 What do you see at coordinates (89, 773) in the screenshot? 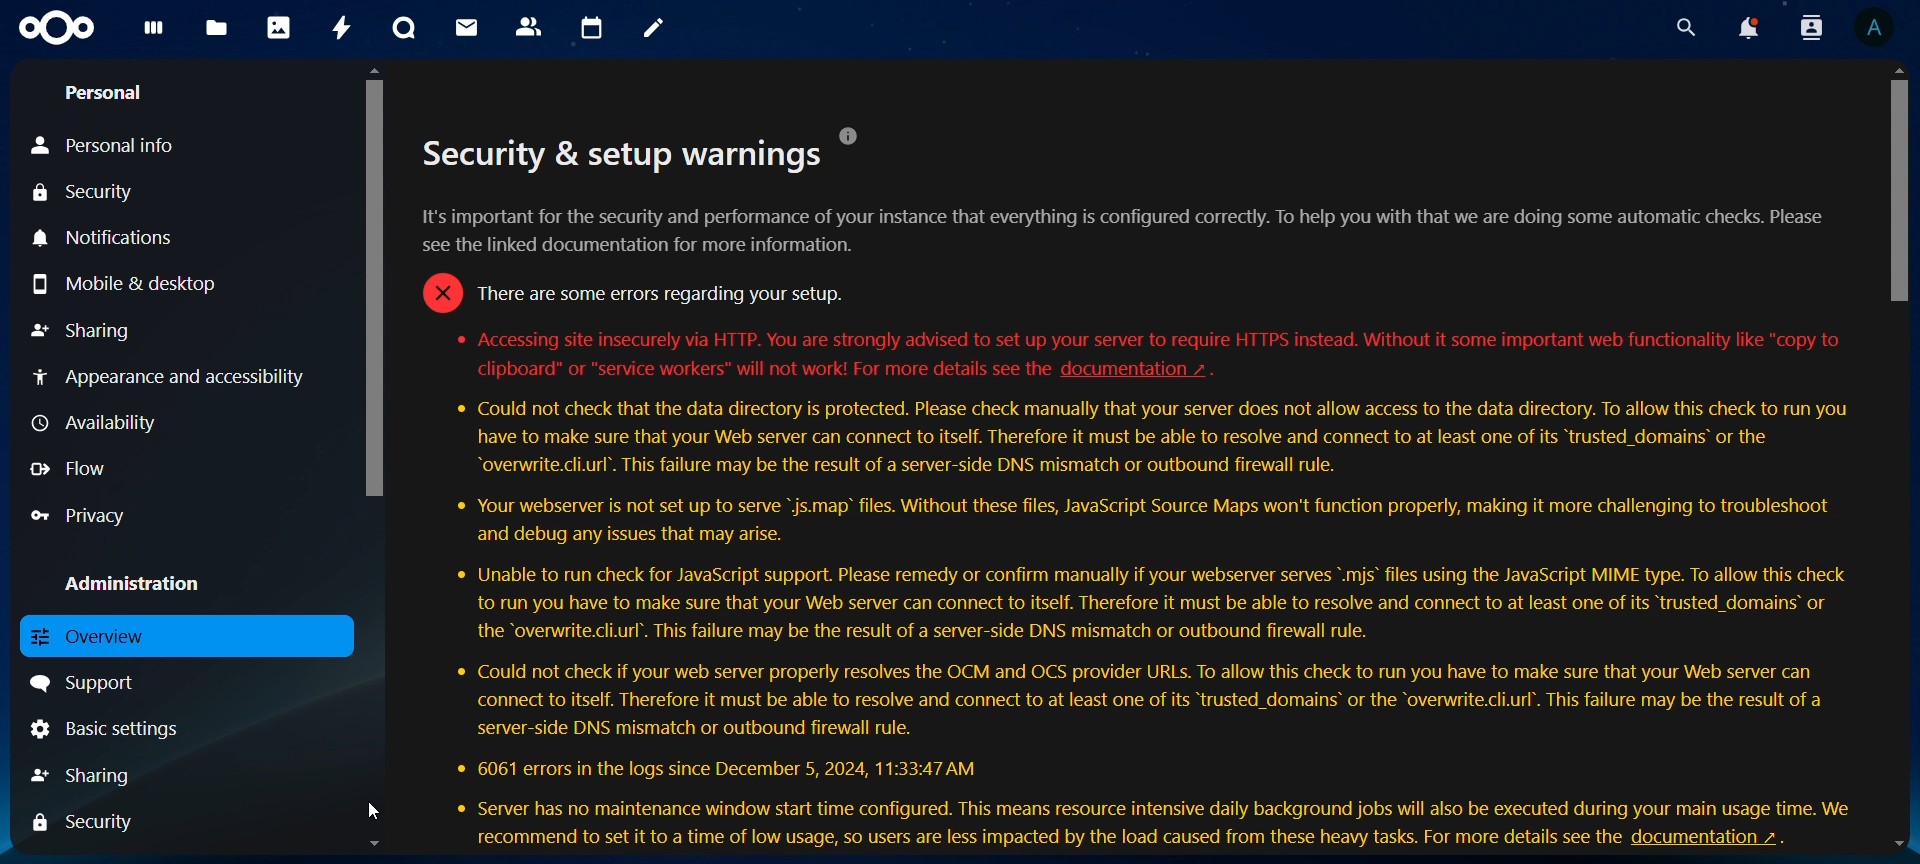
I see `sharing` at bounding box center [89, 773].